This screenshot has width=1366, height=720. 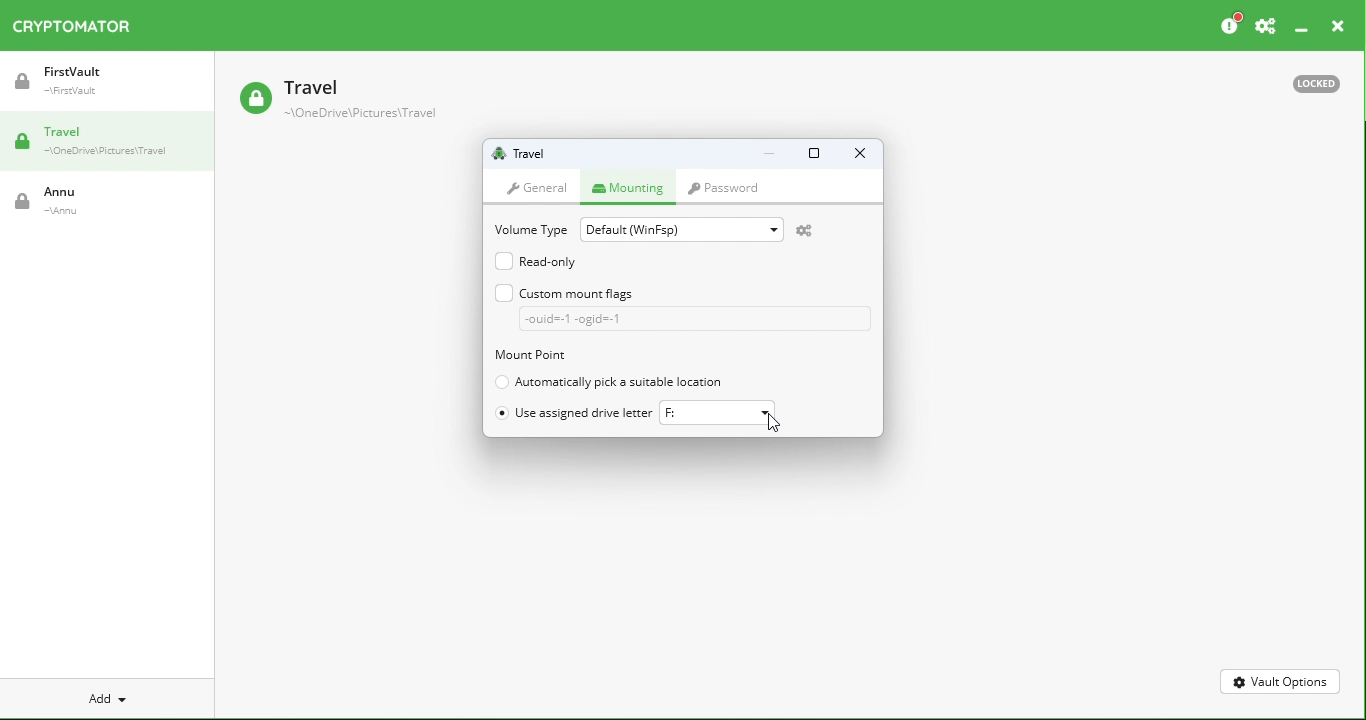 What do you see at coordinates (632, 186) in the screenshot?
I see `Mounting` at bounding box center [632, 186].